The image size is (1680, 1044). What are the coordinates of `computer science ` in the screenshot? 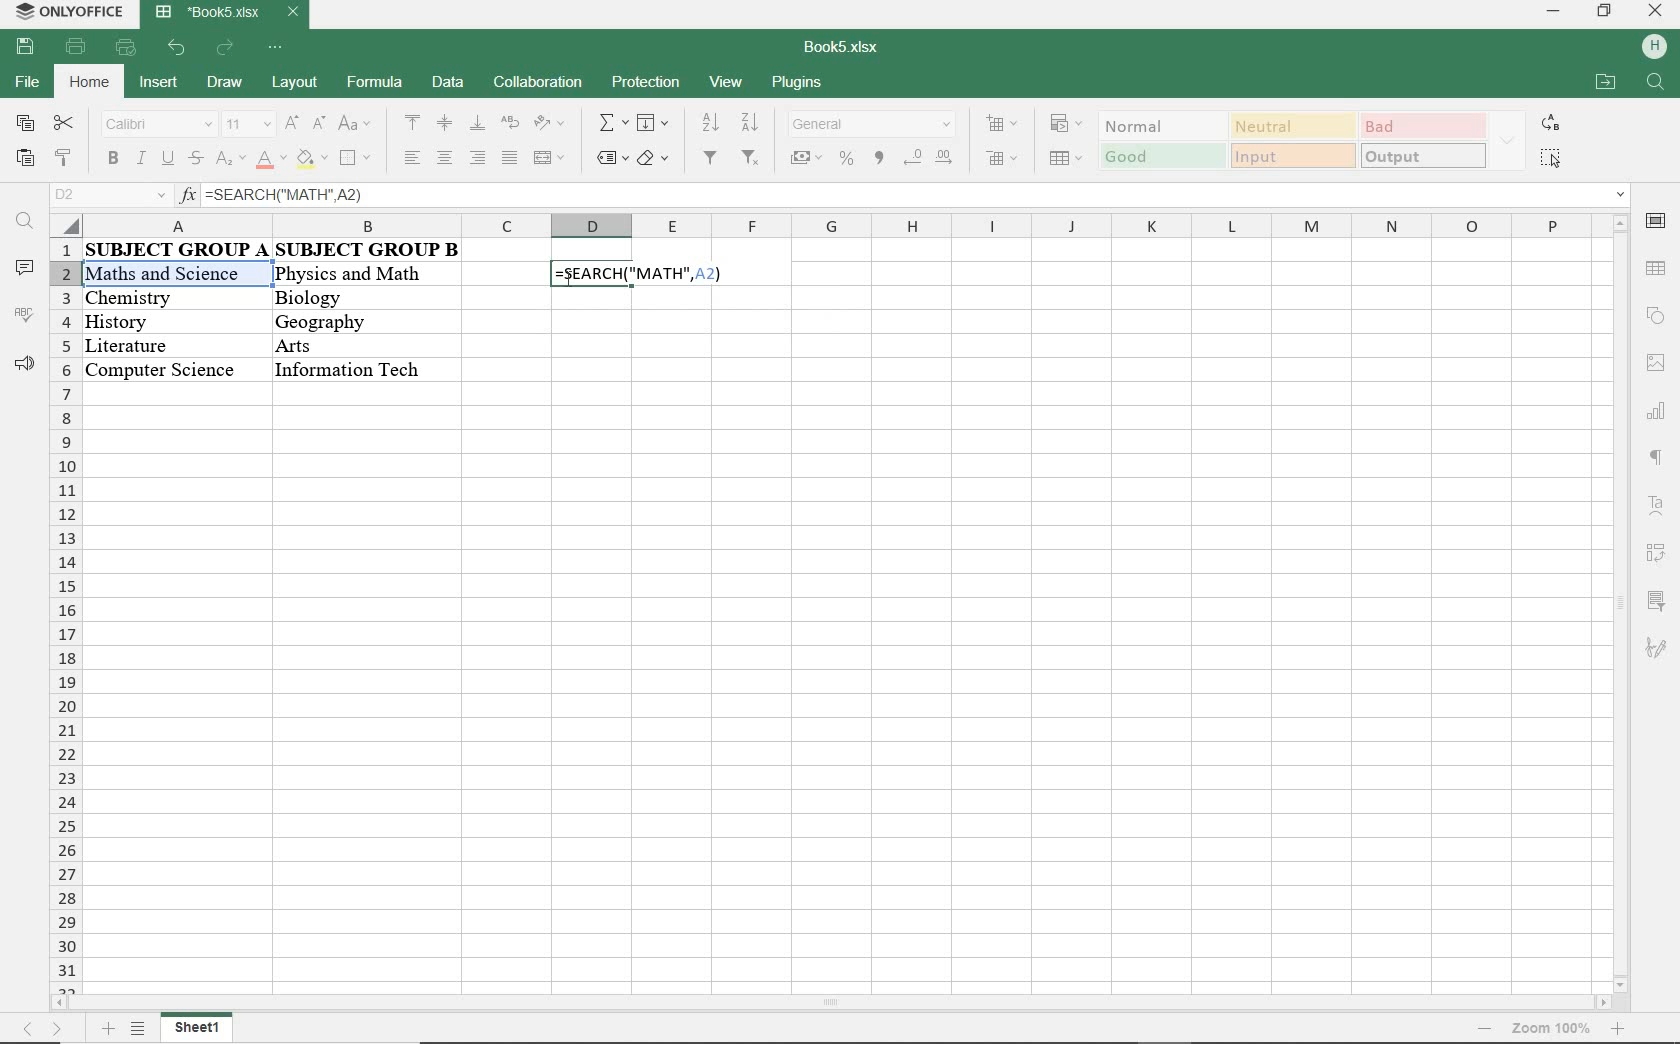 It's located at (161, 368).